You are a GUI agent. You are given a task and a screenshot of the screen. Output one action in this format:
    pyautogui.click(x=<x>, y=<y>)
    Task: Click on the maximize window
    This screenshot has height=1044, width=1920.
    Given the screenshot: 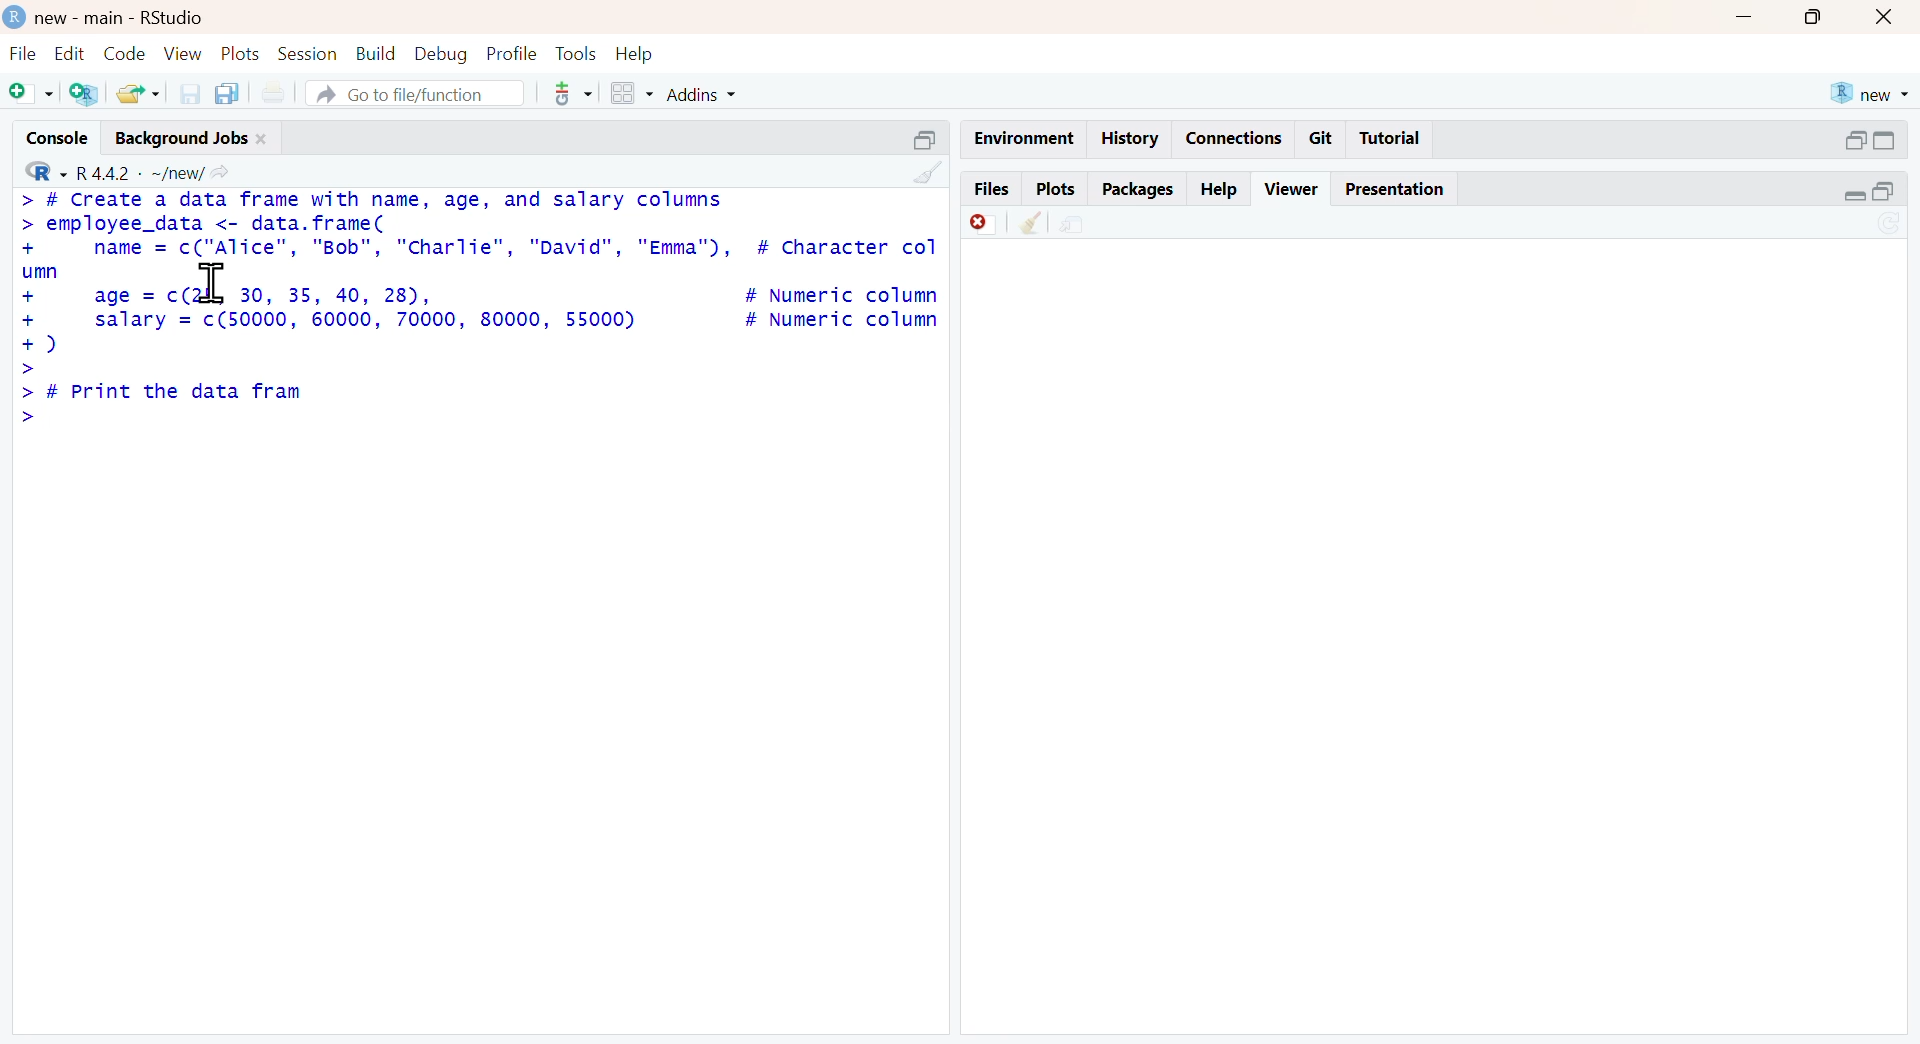 What is the action you would take?
    pyautogui.click(x=1821, y=20)
    